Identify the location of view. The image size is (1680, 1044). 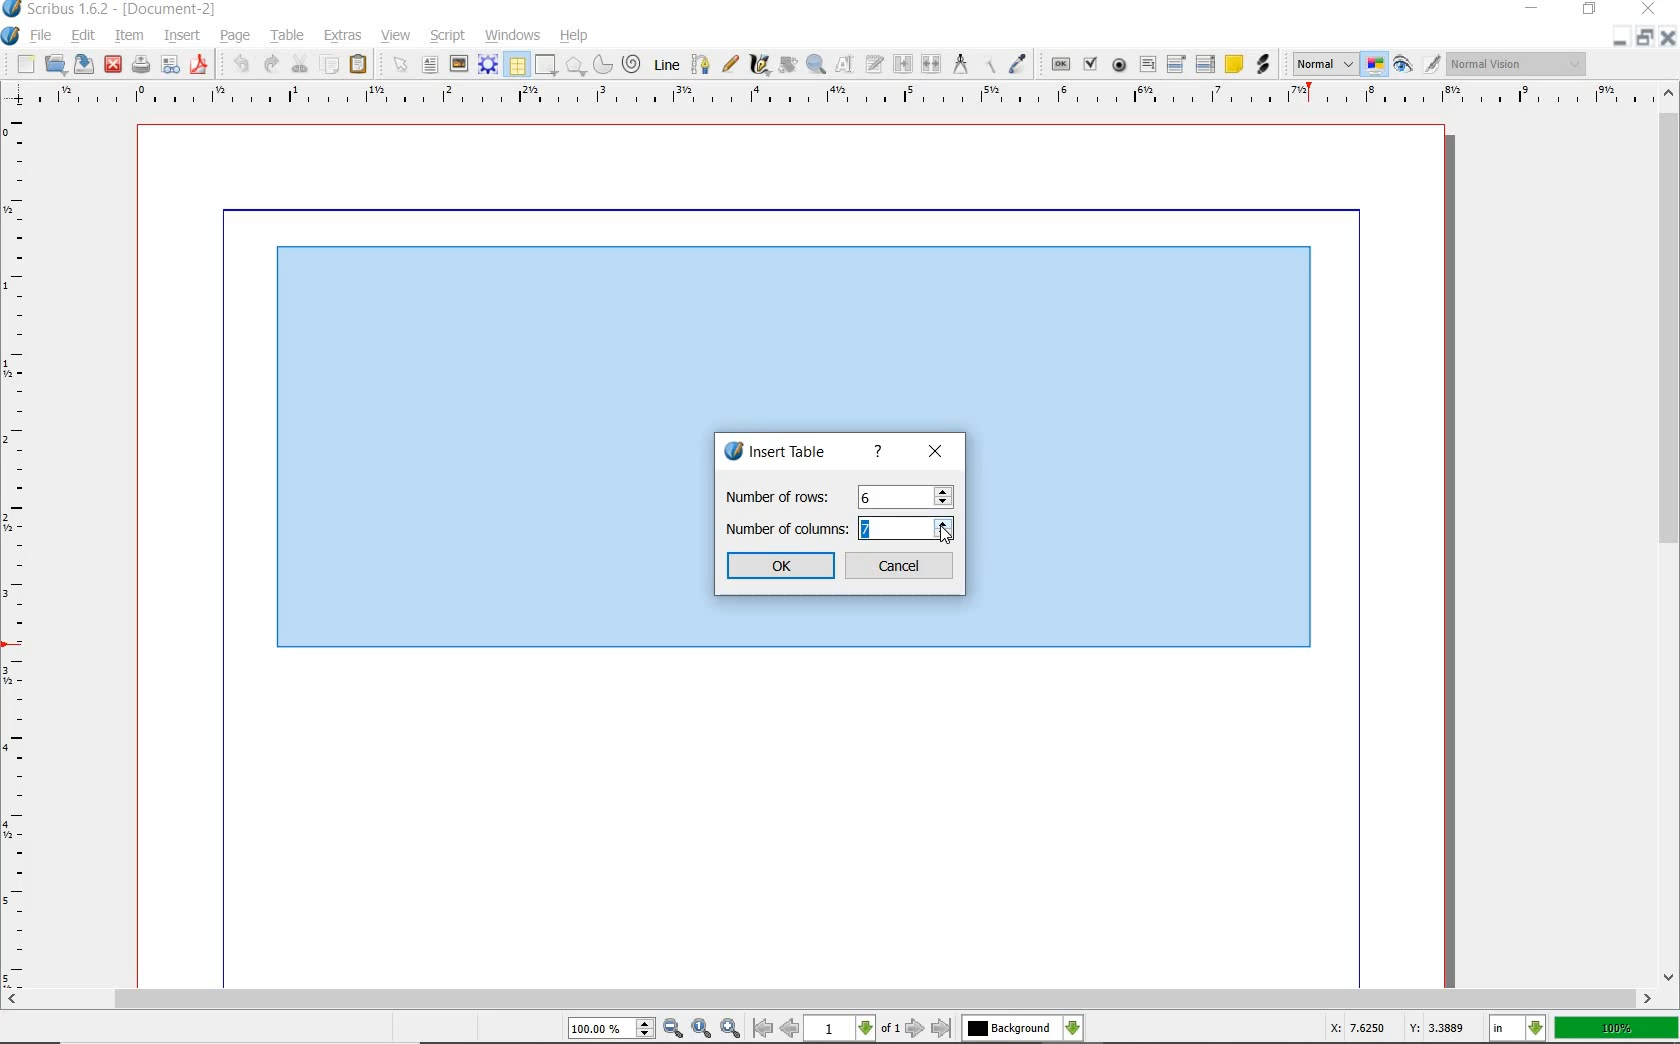
(396, 38).